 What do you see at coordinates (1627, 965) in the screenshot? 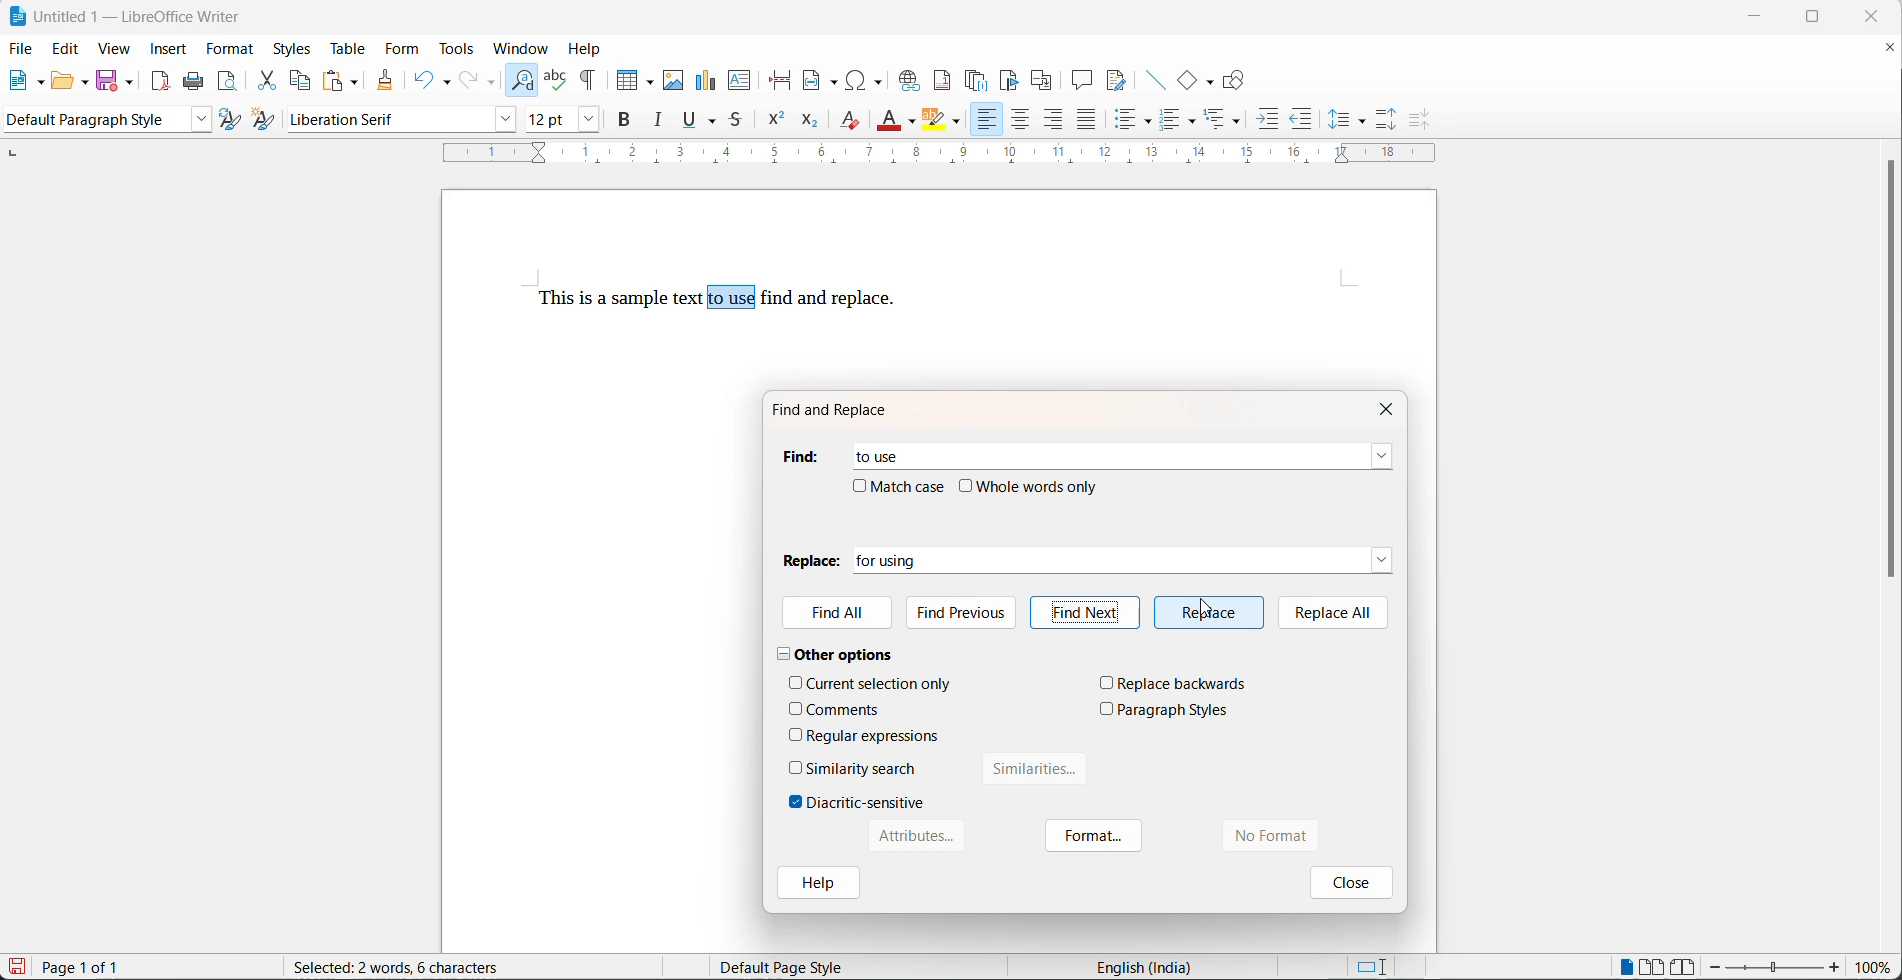
I see `single page view` at bounding box center [1627, 965].